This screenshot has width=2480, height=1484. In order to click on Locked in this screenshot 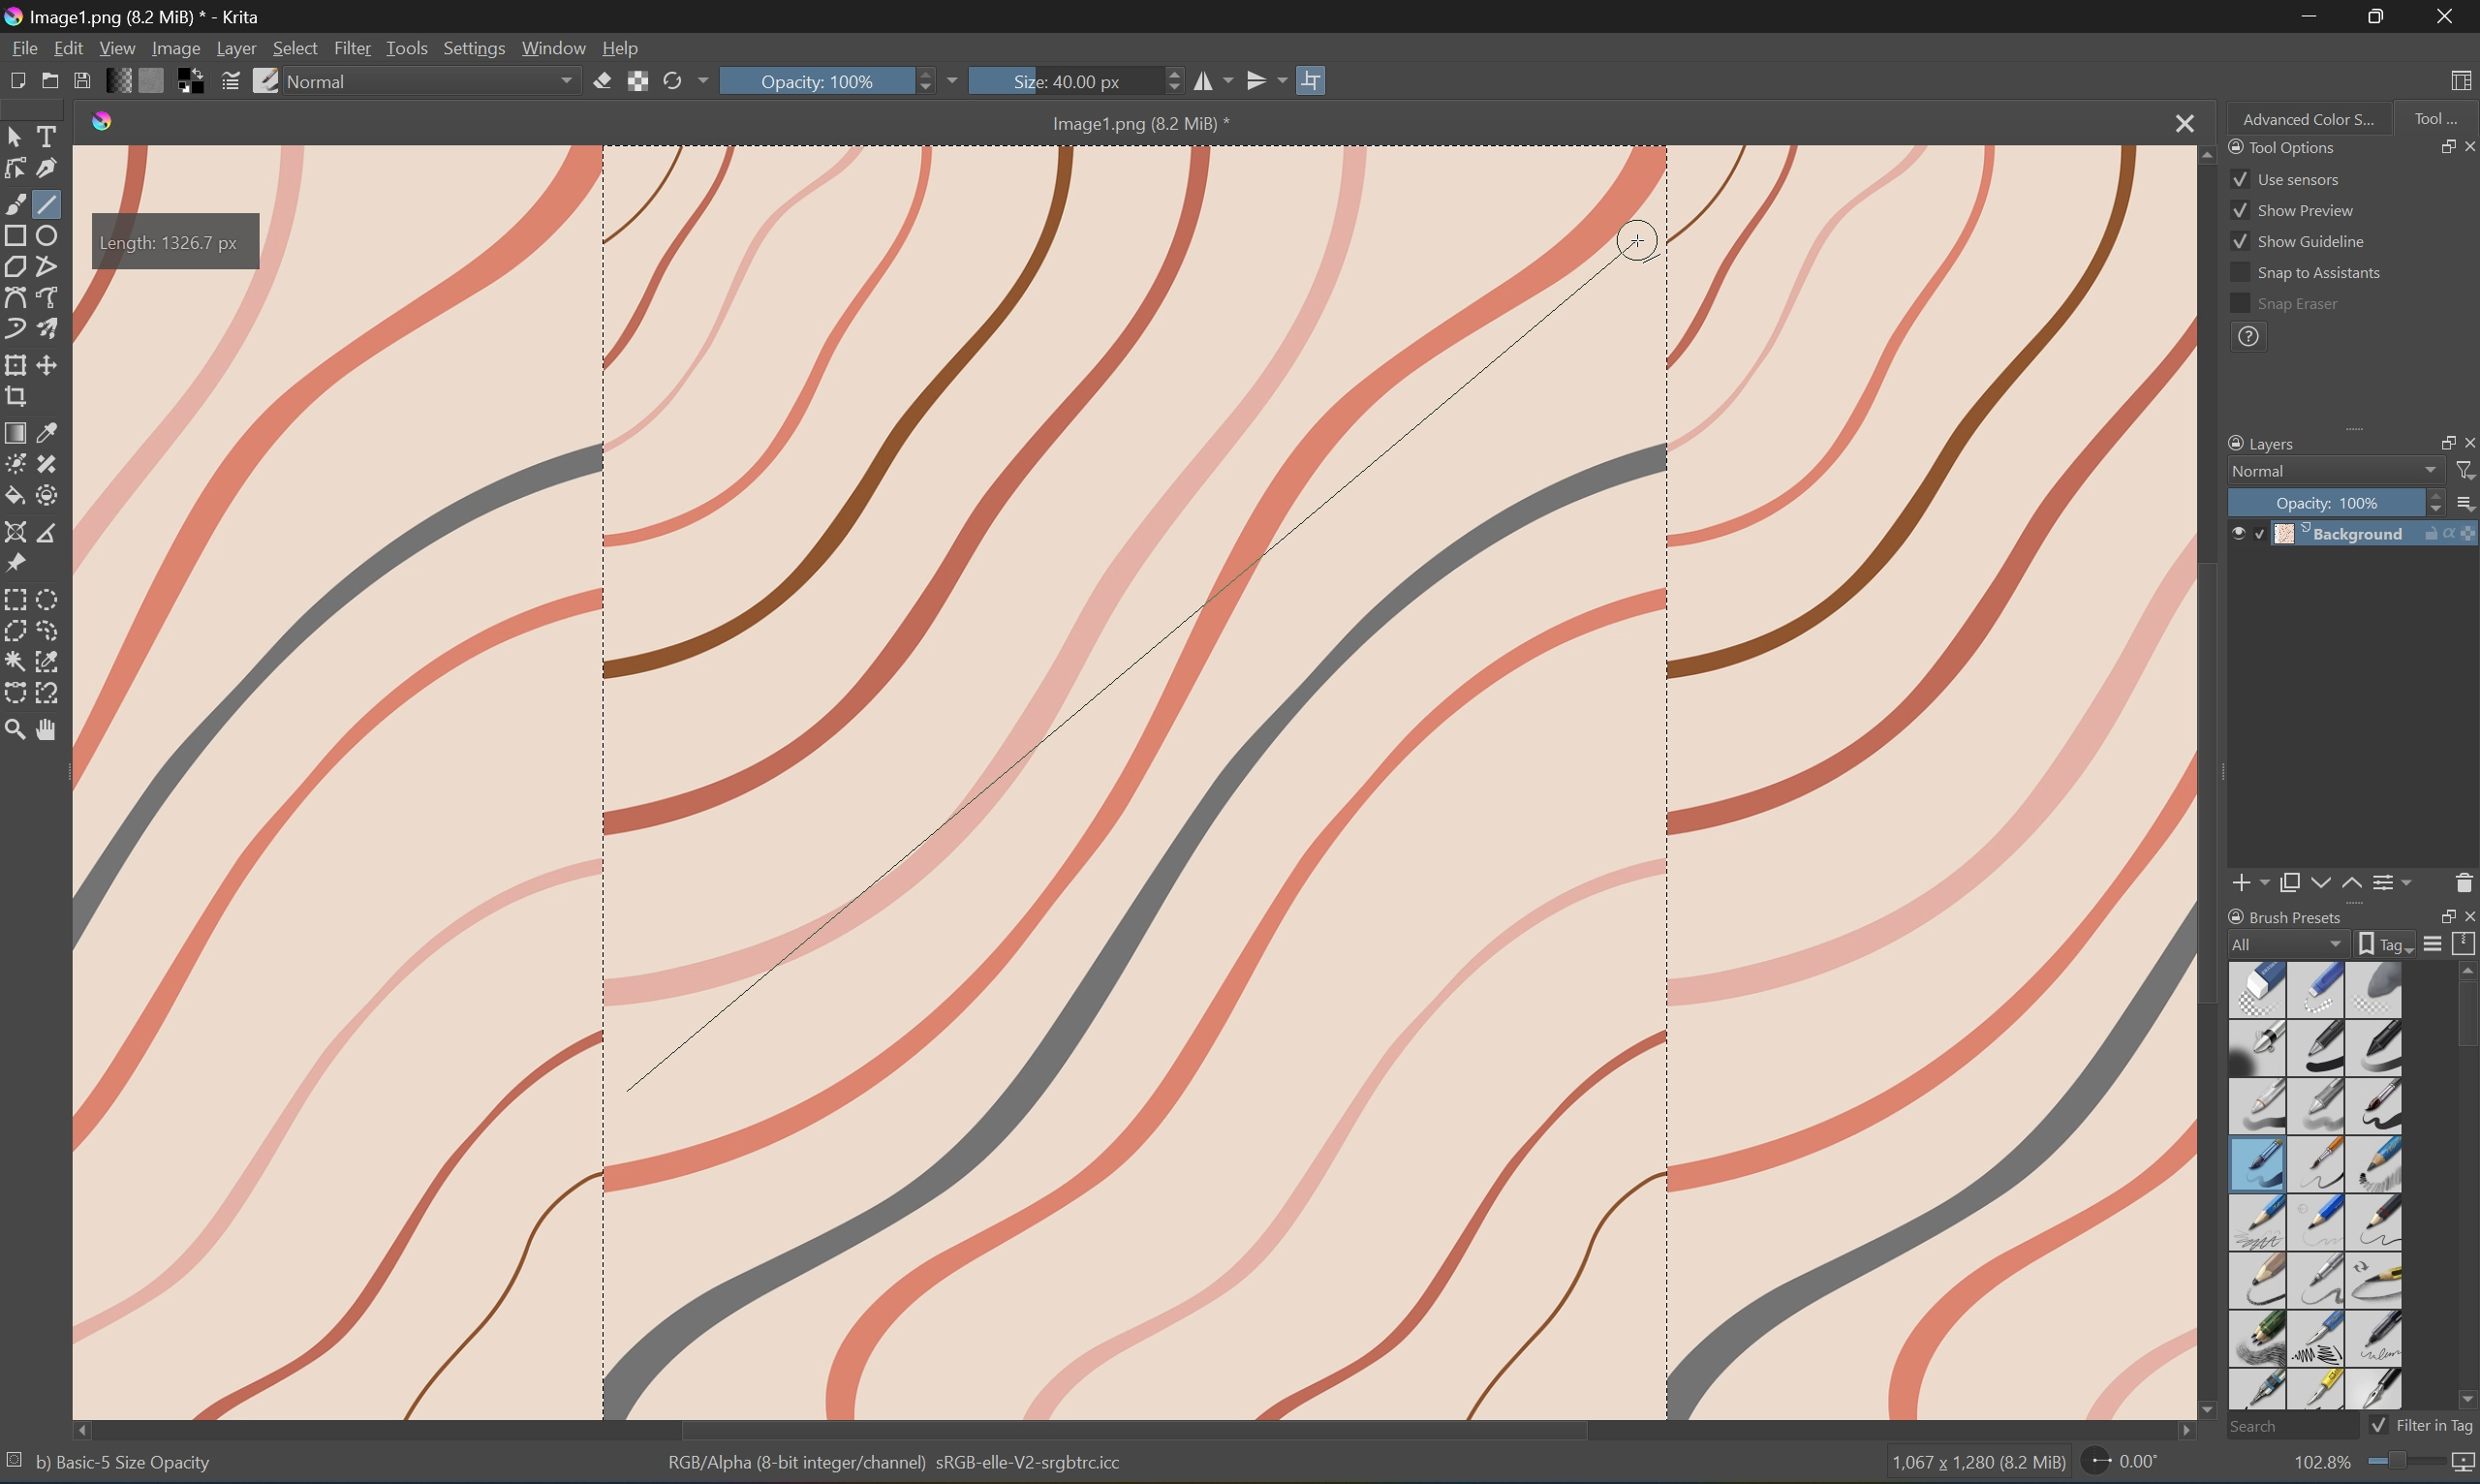, I will do `click(2259, 533)`.